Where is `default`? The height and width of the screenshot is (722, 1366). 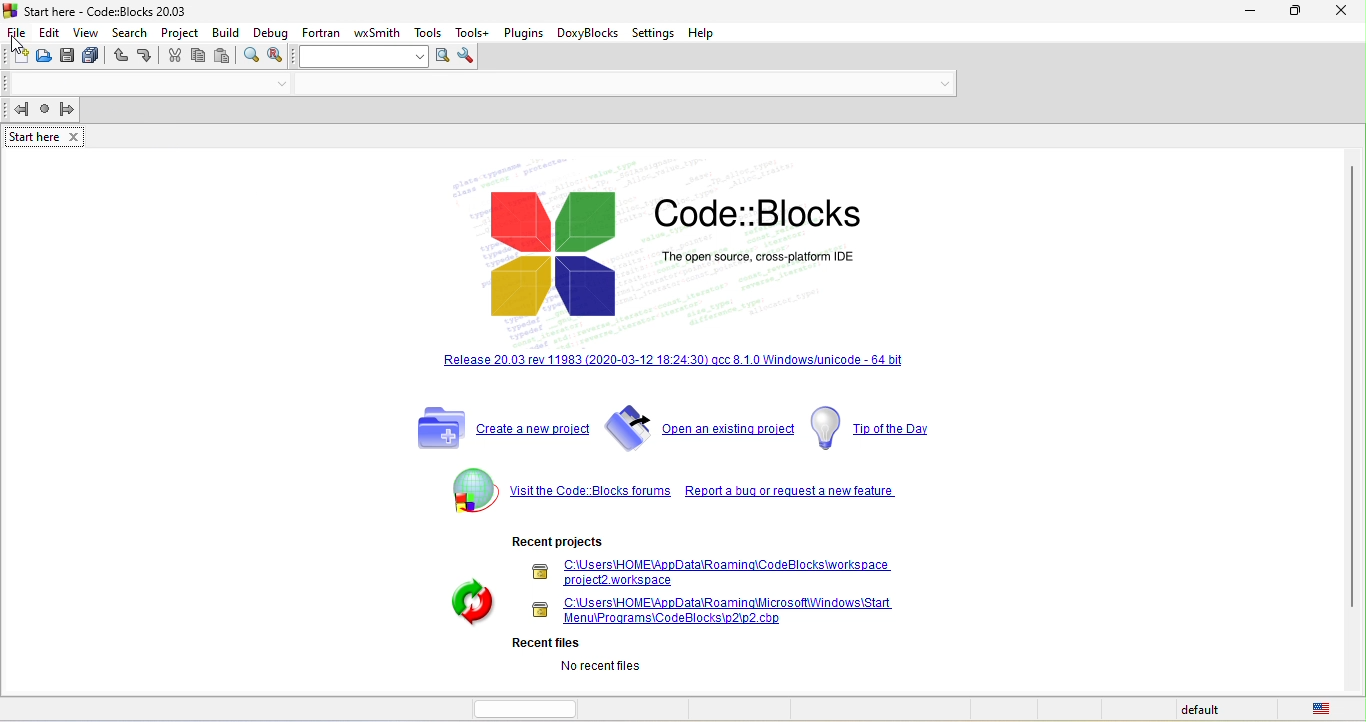
default is located at coordinates (1203, 710).